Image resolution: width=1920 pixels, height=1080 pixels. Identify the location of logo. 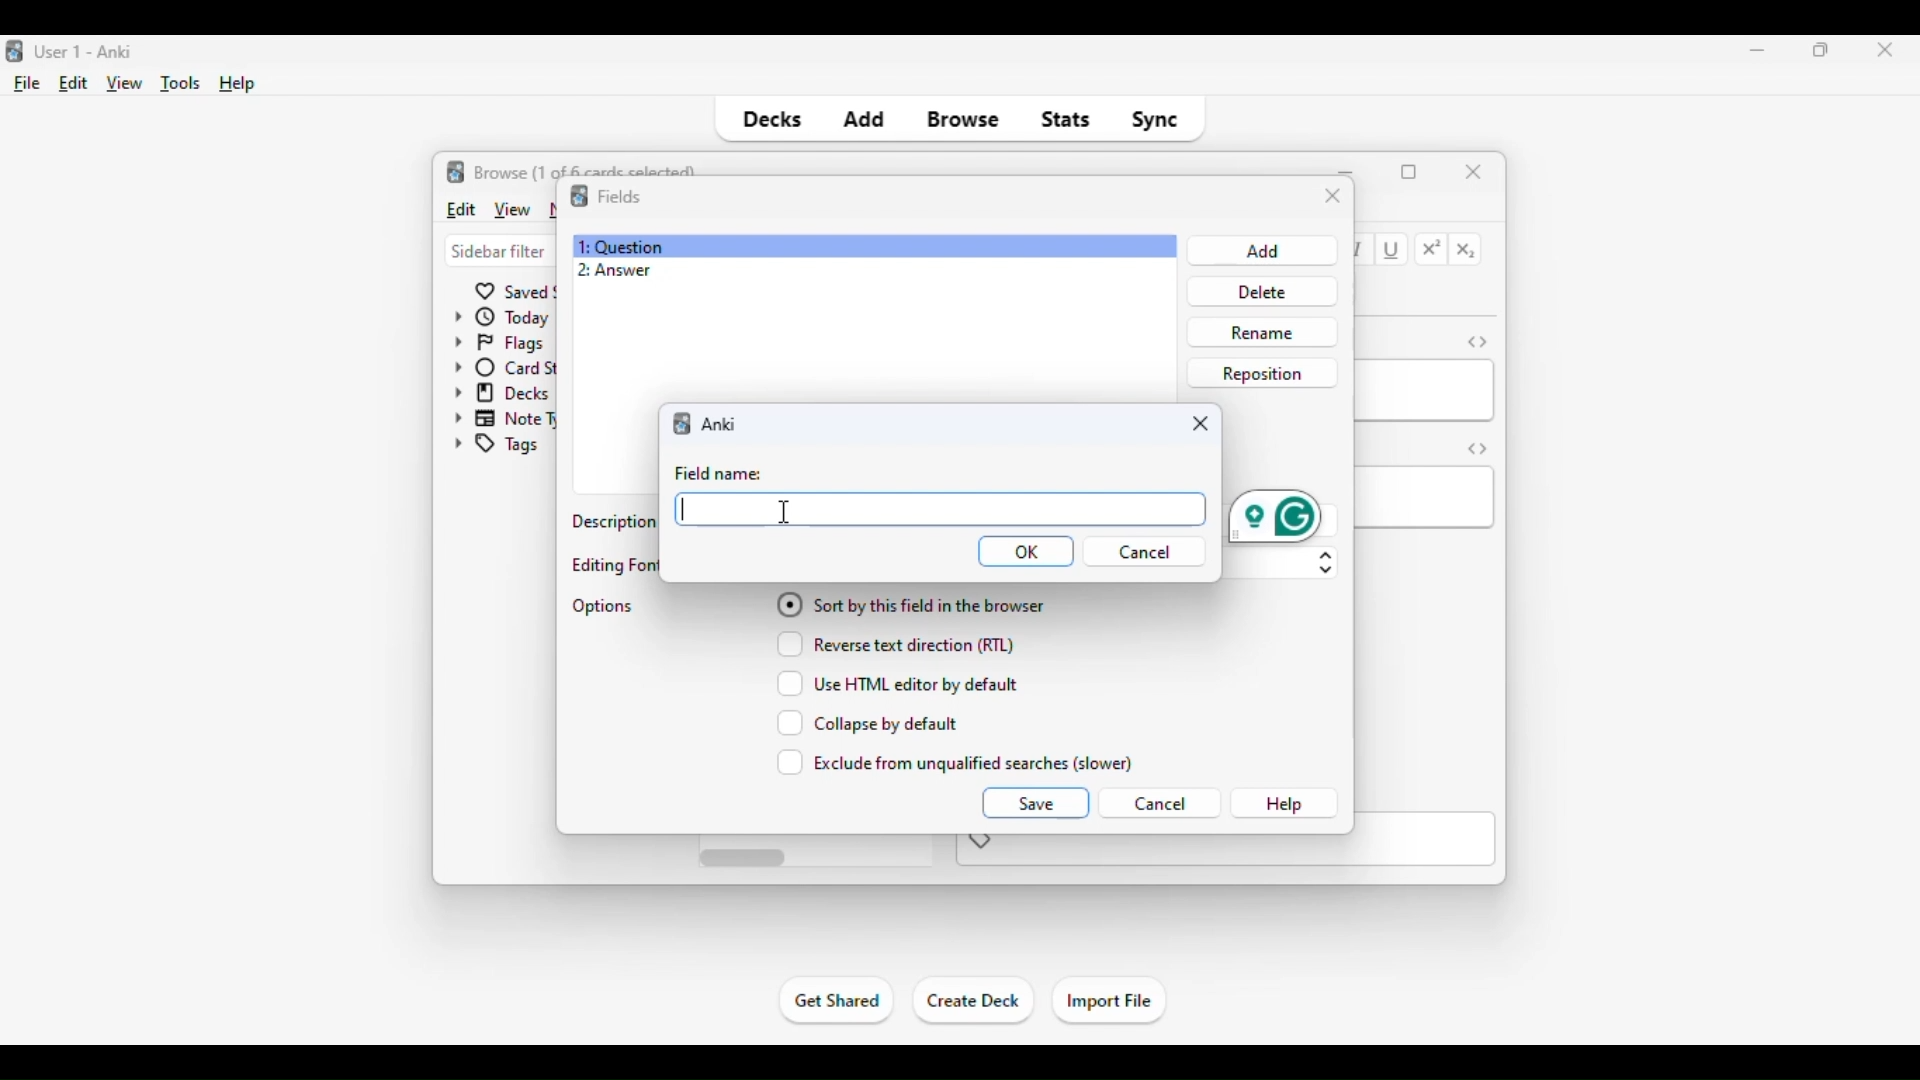
(456, 171).